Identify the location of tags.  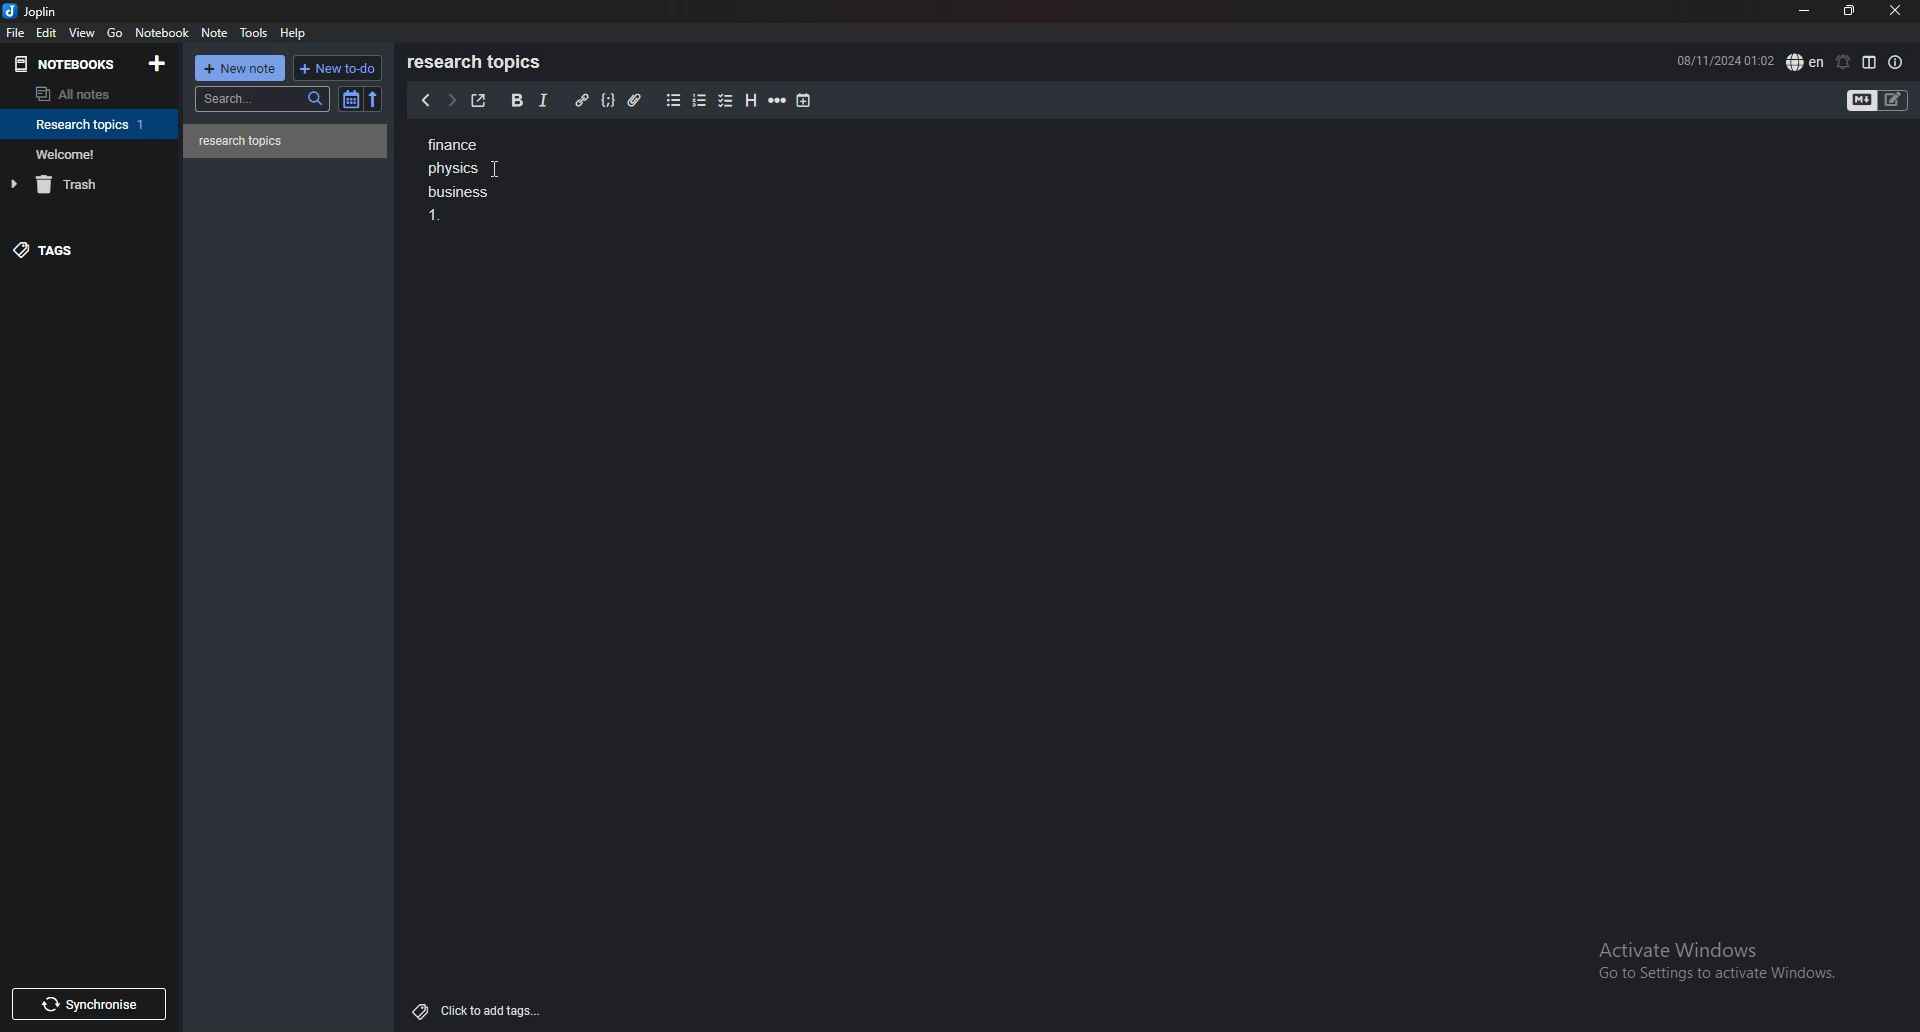
(85, 254).